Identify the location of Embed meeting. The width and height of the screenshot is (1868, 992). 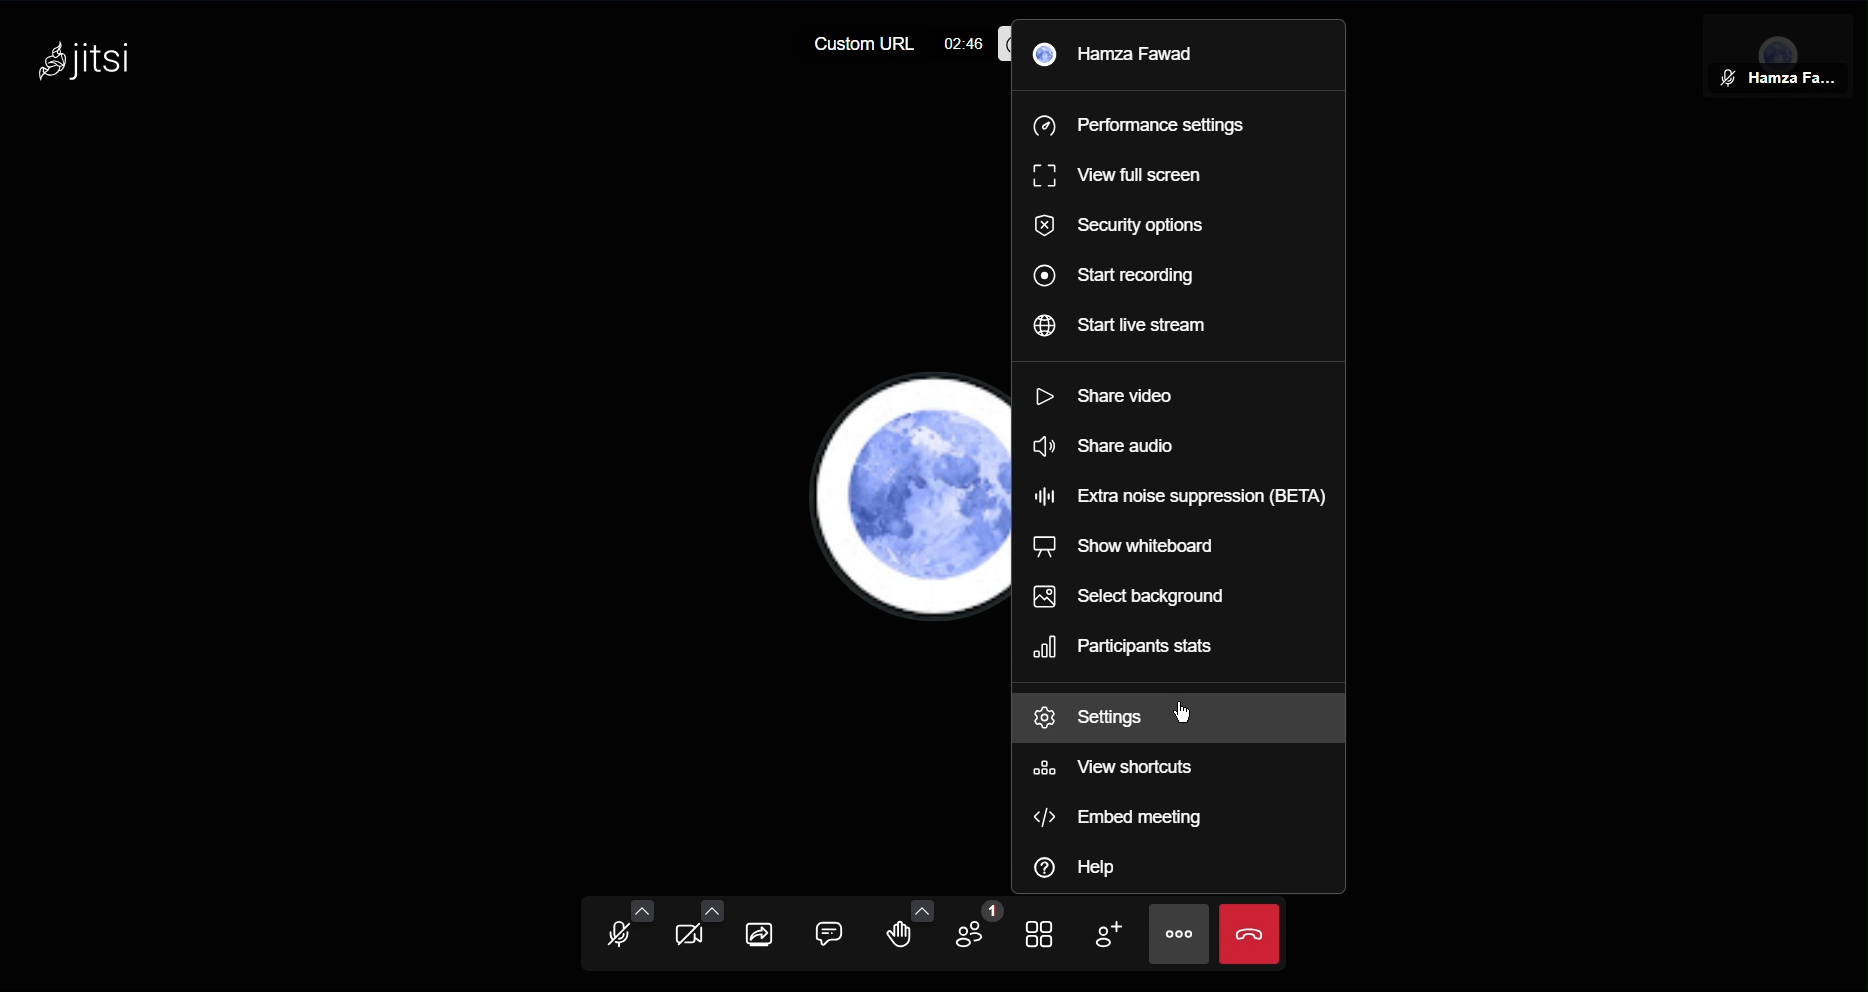
(1126, 818).